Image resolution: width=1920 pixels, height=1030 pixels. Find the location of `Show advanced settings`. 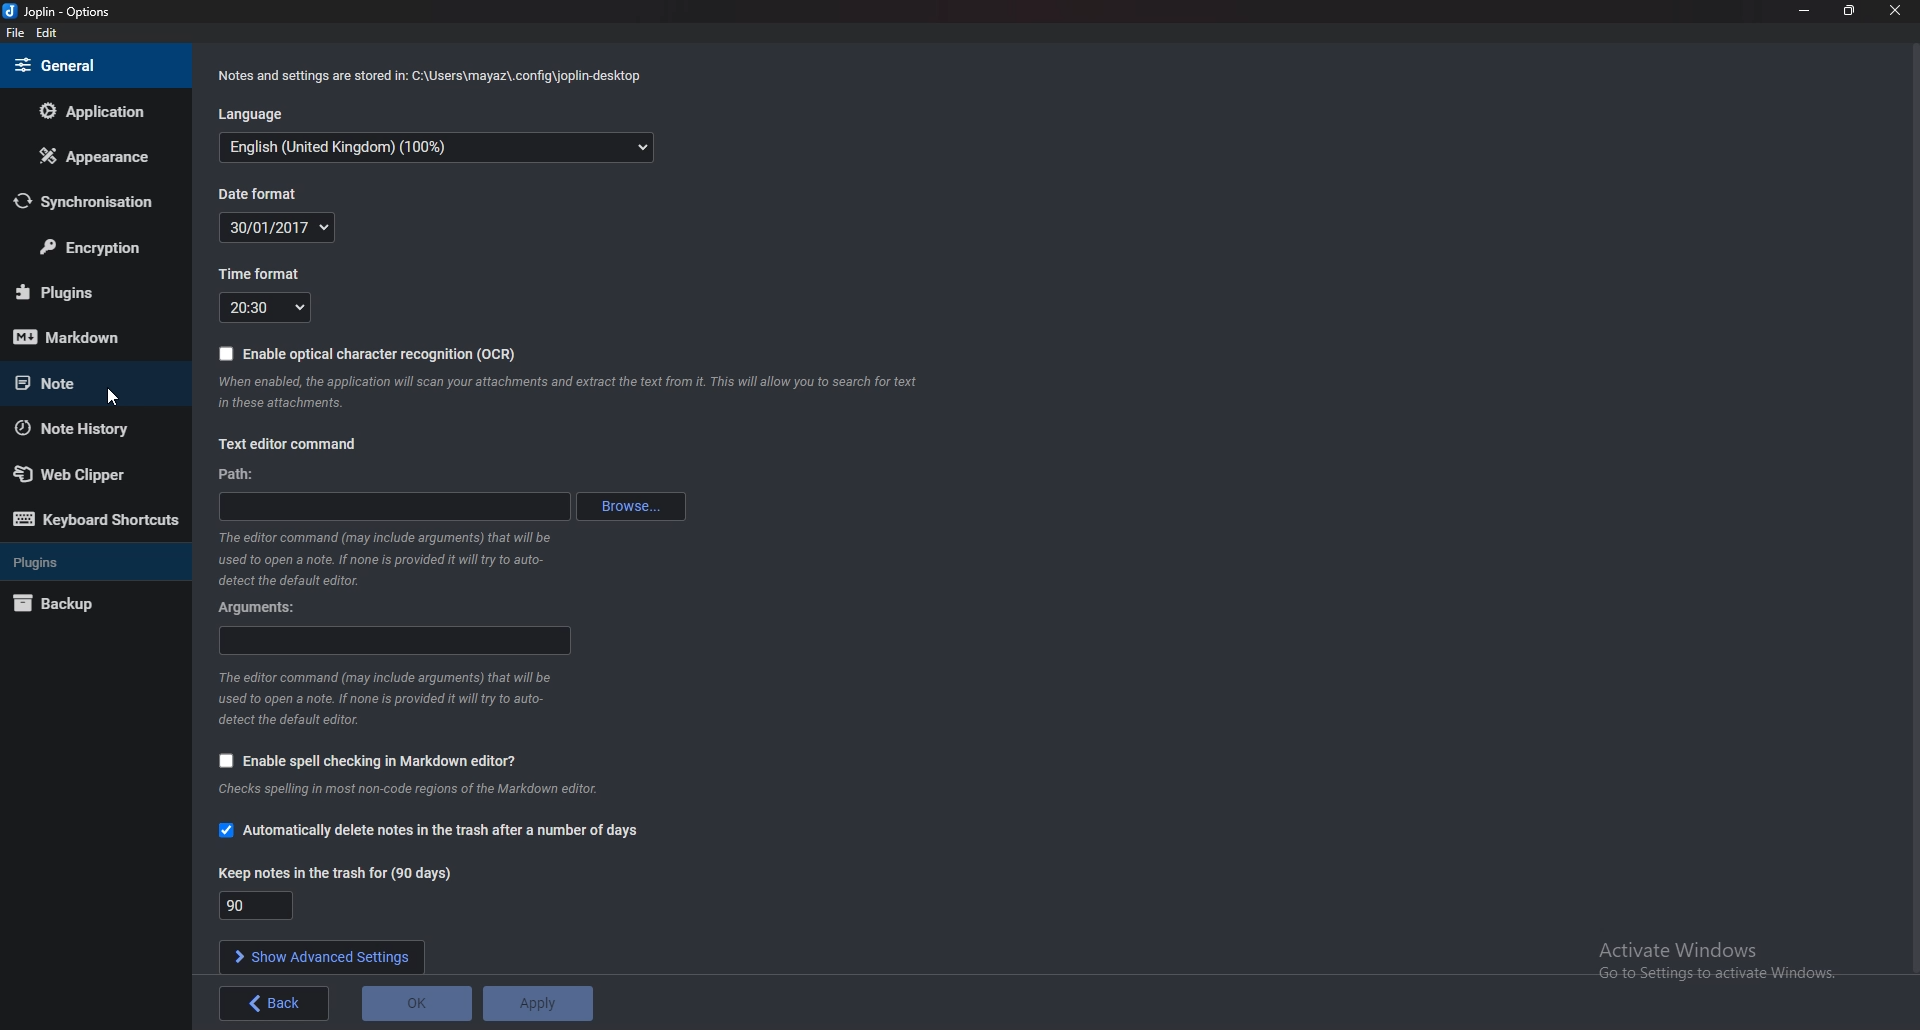

Show advanced settings is located at coordinates (320, 955).